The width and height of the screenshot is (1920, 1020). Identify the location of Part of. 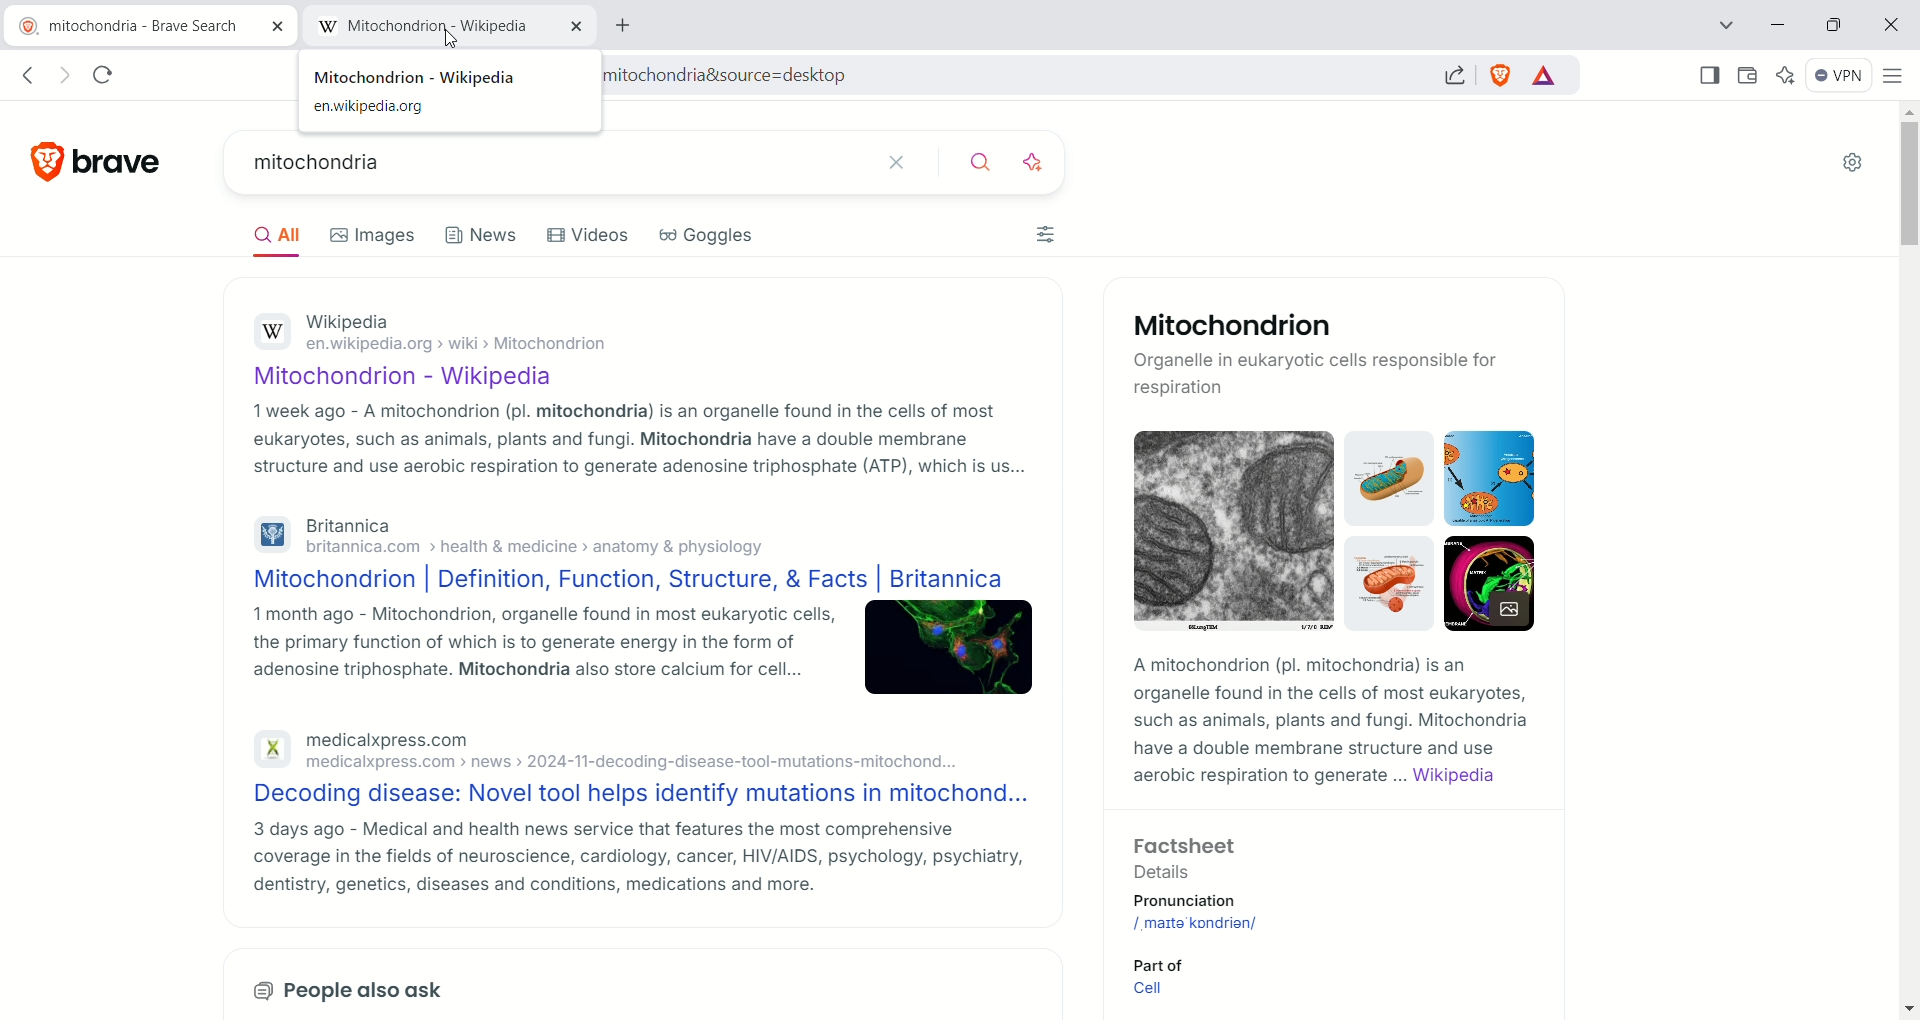
(1149, 965).